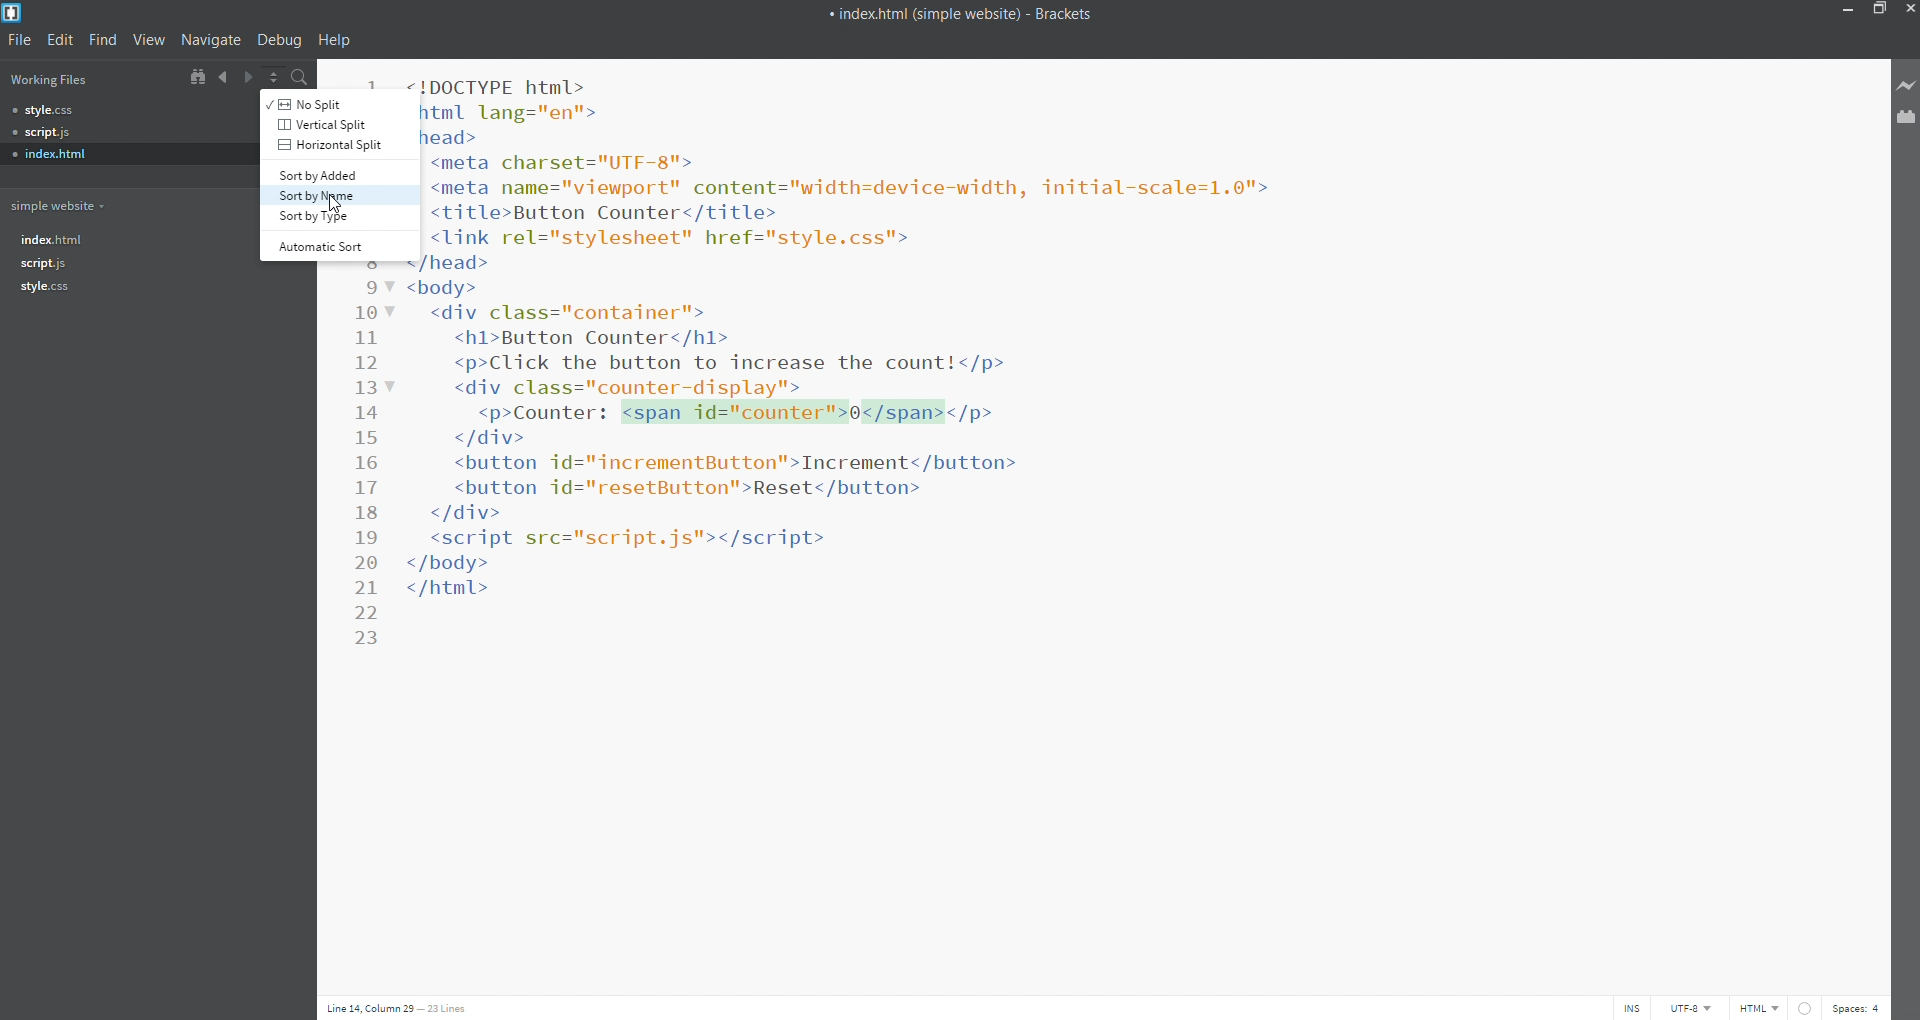  Describe the element at coordinates (282, 40) in the screenshot. I see `debug` at that location.